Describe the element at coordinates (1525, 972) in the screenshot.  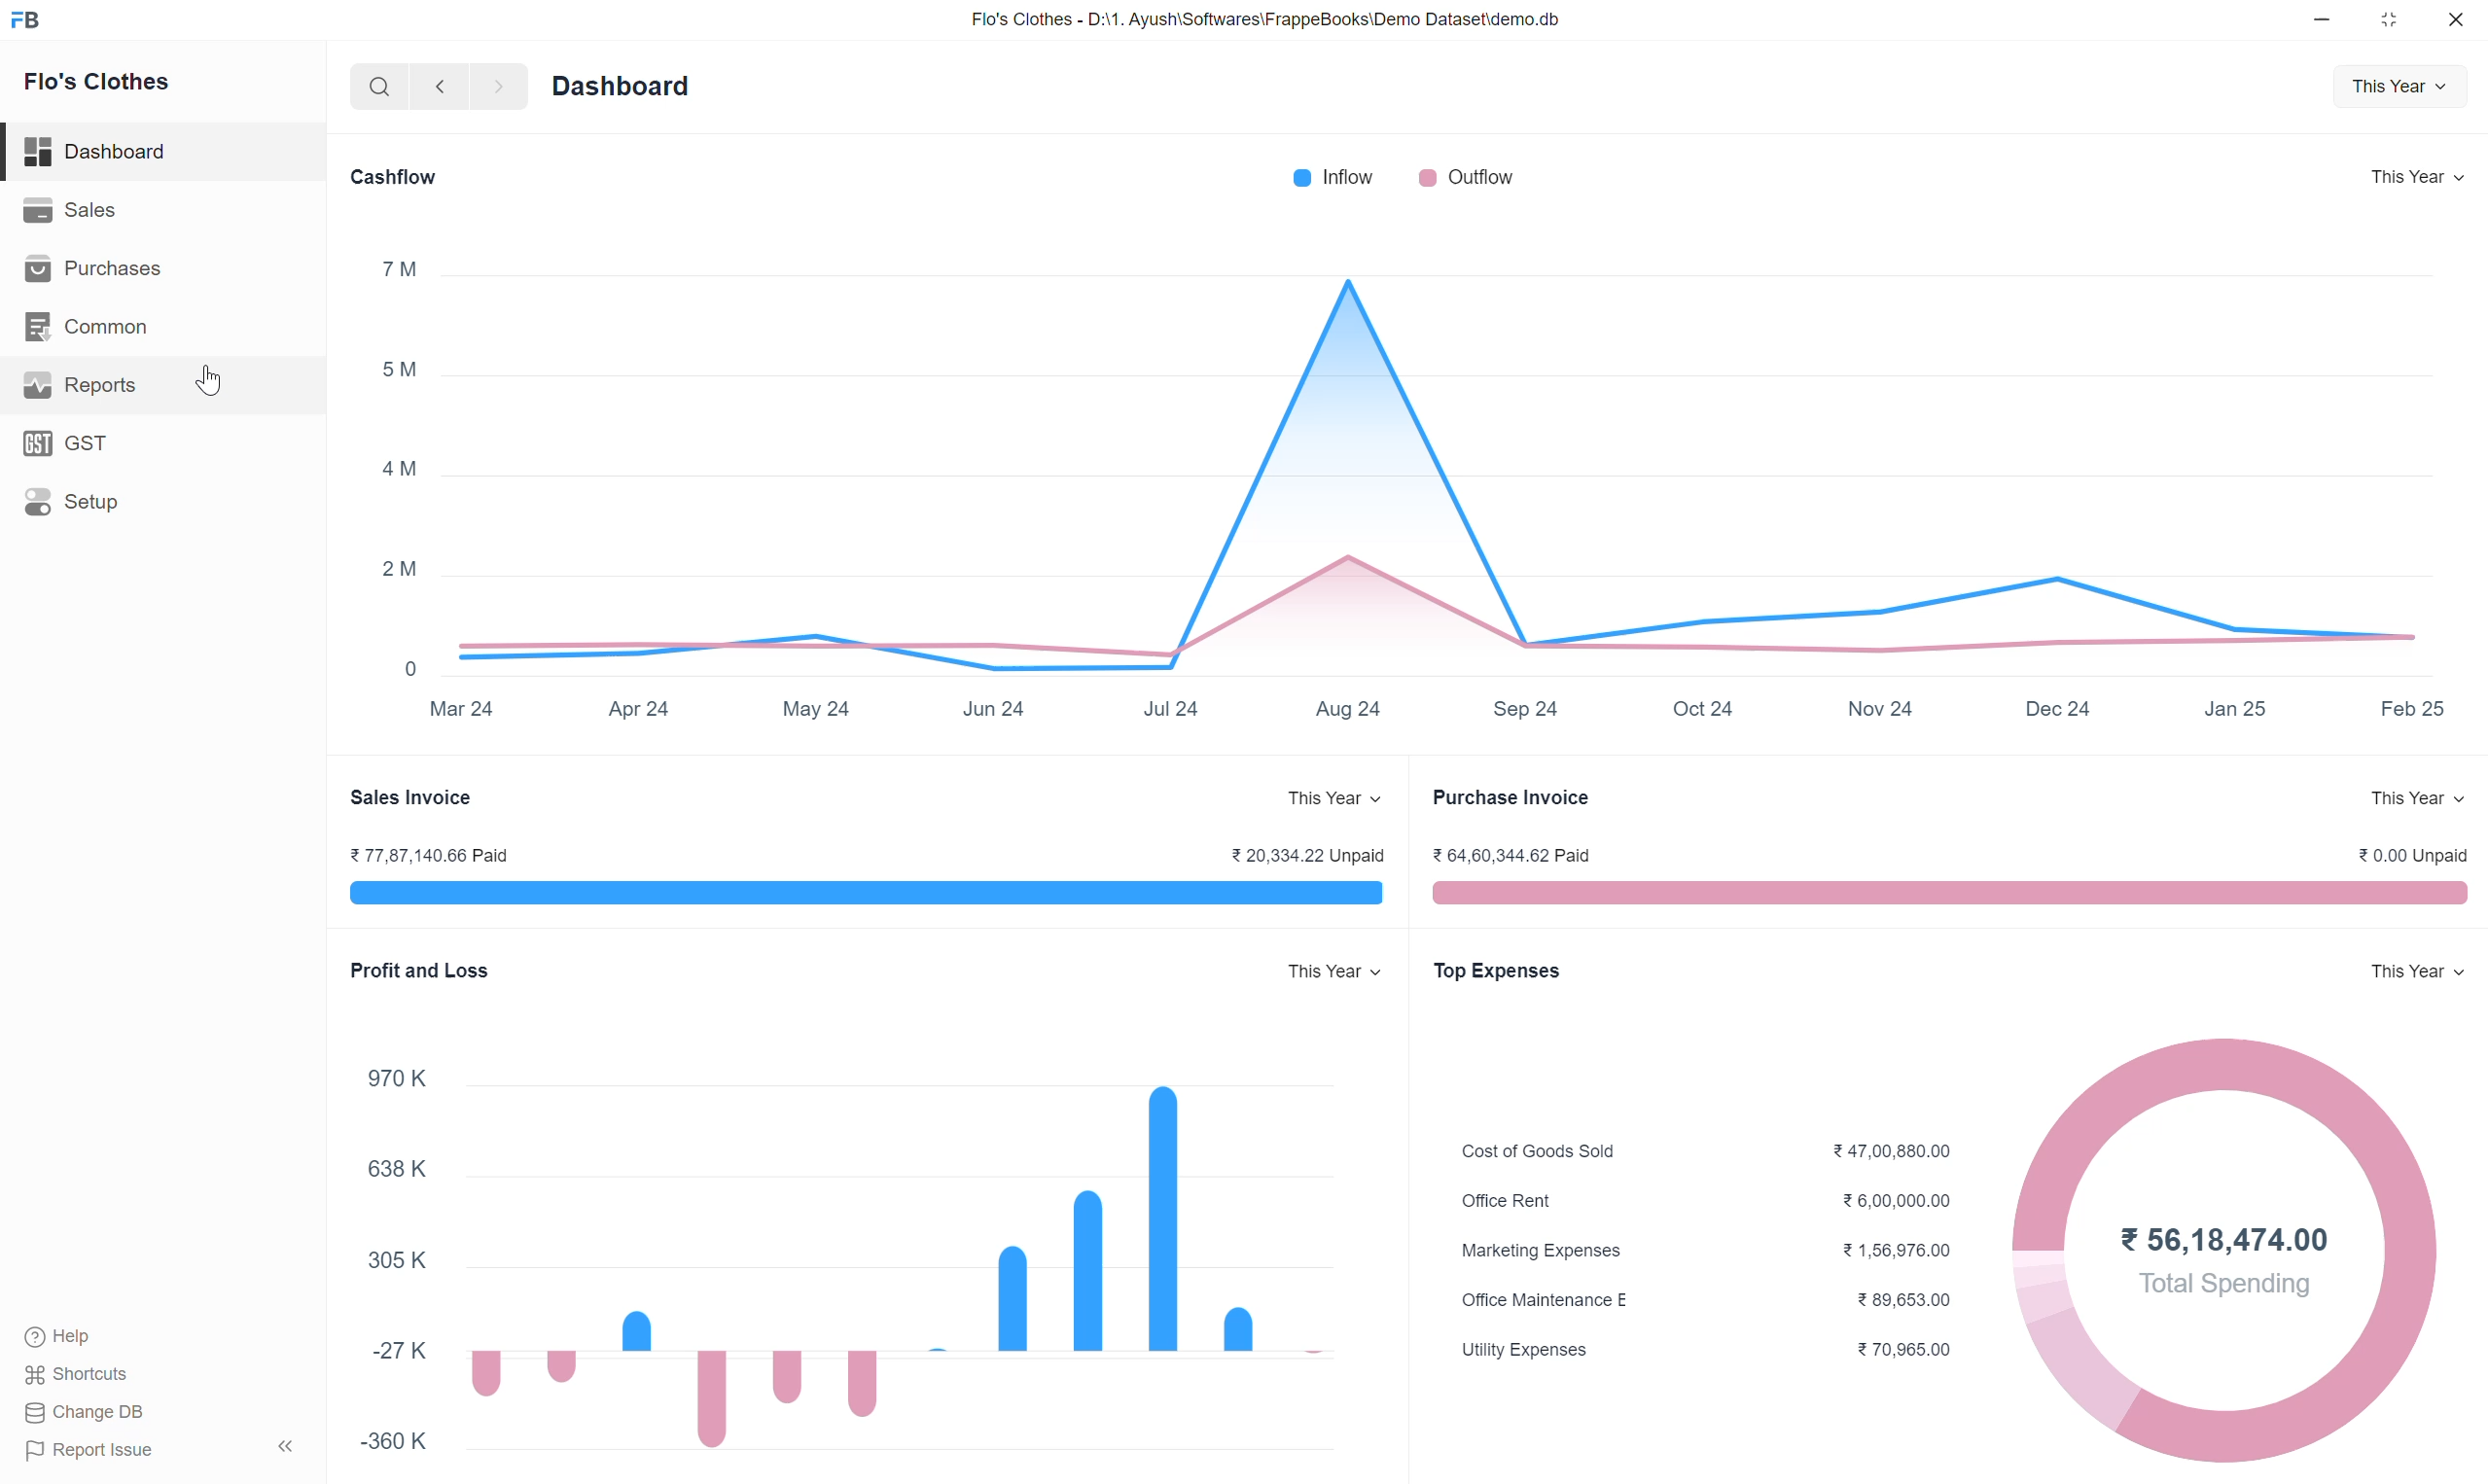
I see `top expenses` at that location.